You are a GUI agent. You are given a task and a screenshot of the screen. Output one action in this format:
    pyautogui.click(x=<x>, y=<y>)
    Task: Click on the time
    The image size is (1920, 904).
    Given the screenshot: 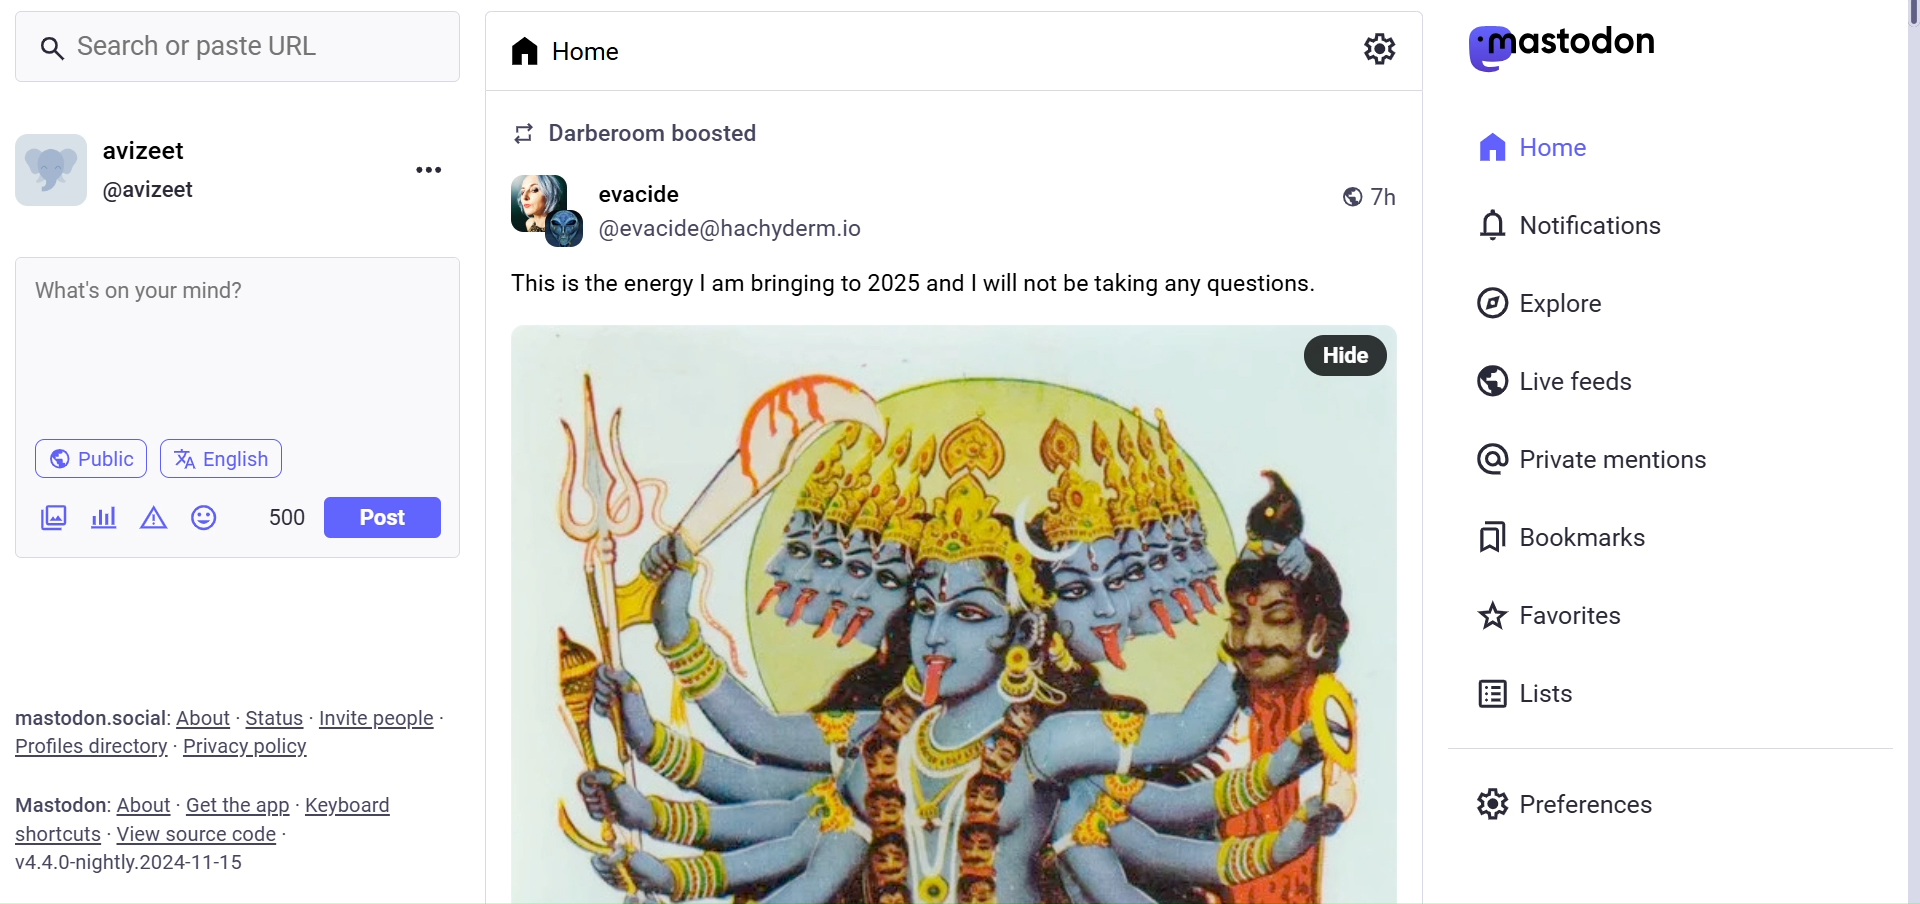 What is the action you would take?
    pyautogui.click(x=1377, y=199)
    